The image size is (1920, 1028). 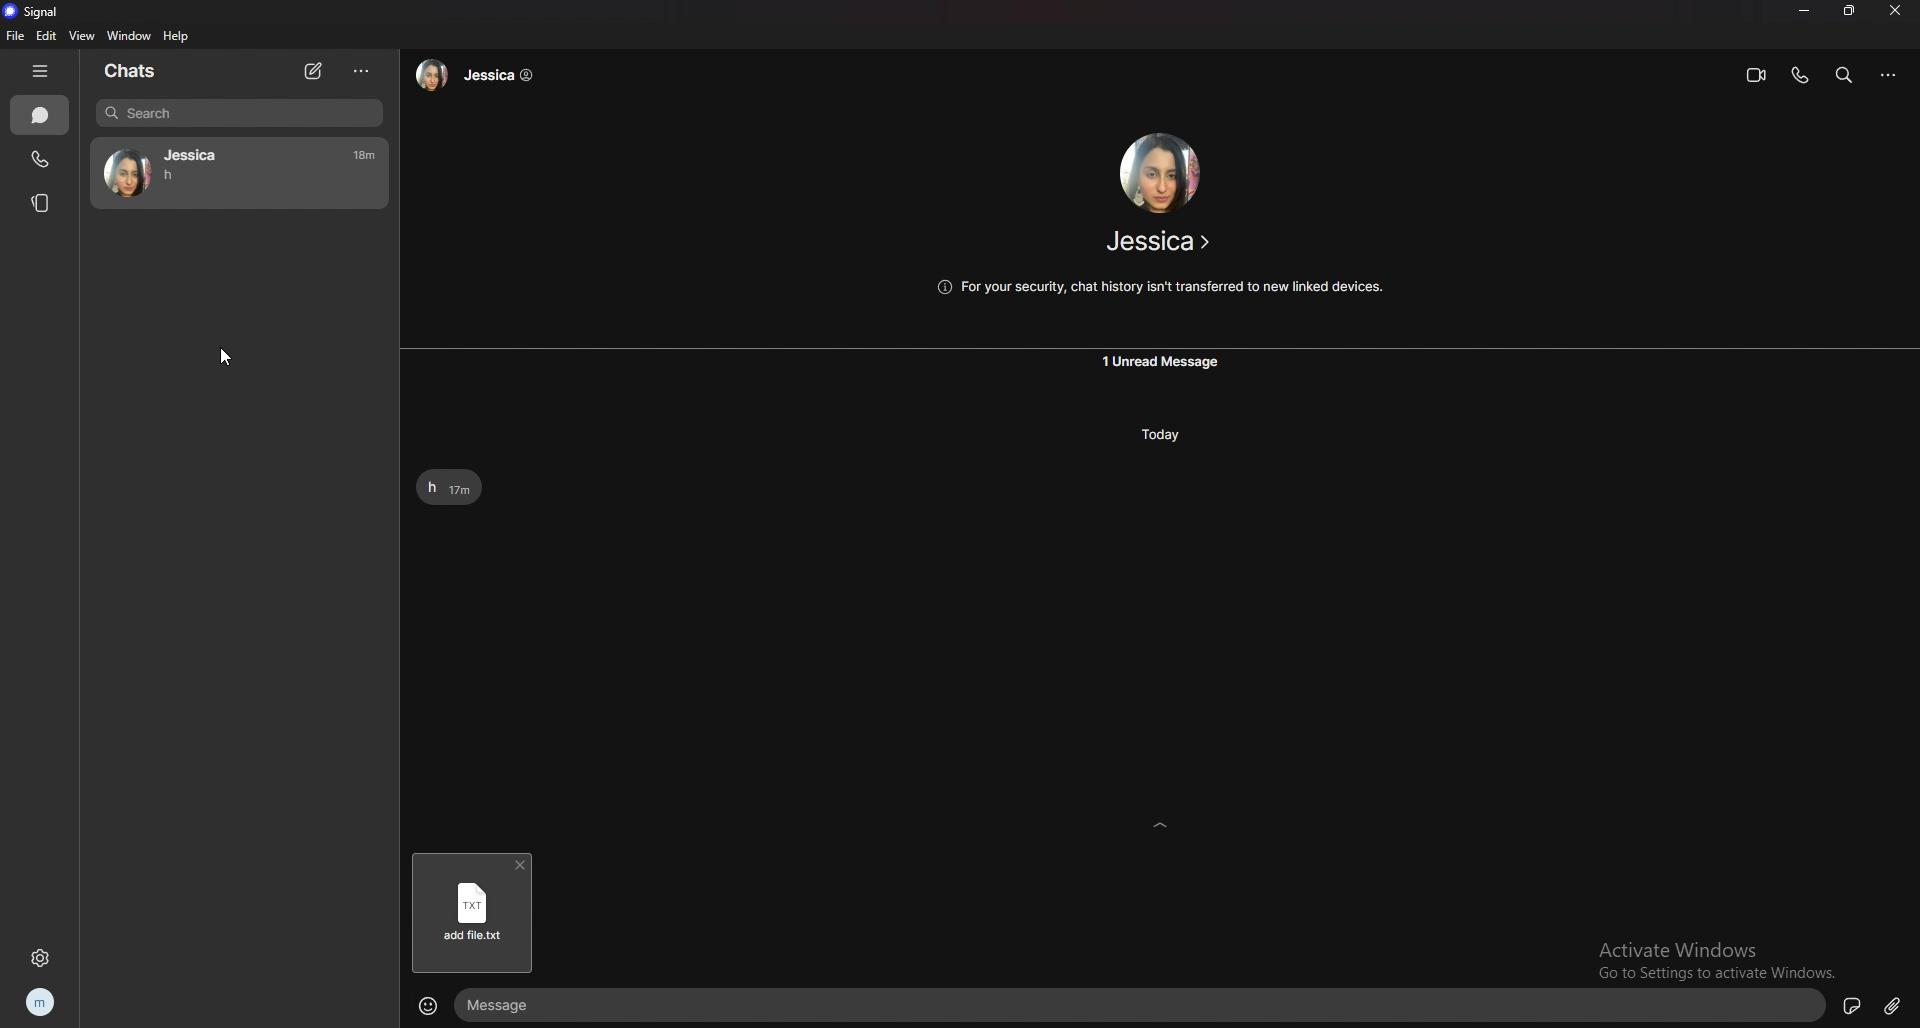 I want to click on call, so click(x=41, y=158).